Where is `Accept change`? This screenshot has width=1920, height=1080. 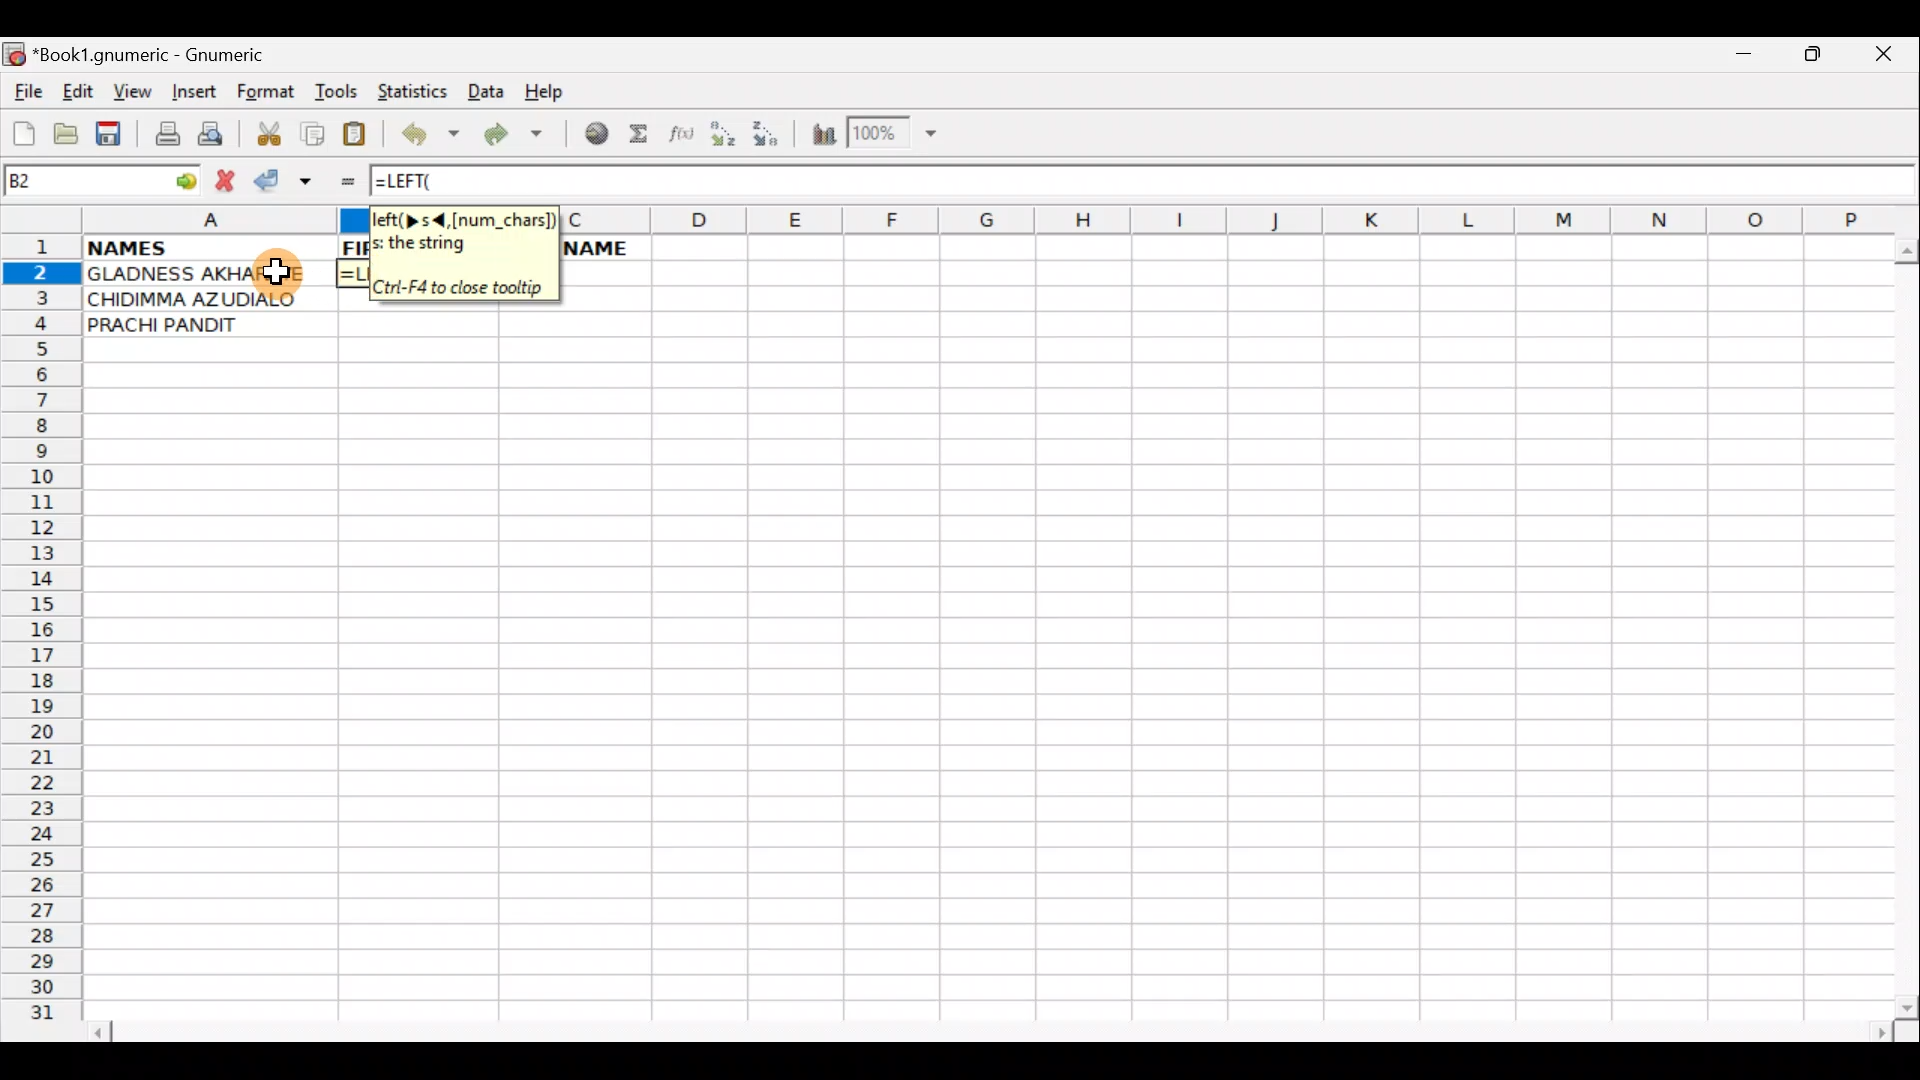 Accept change is located at coordinates (283, 181).